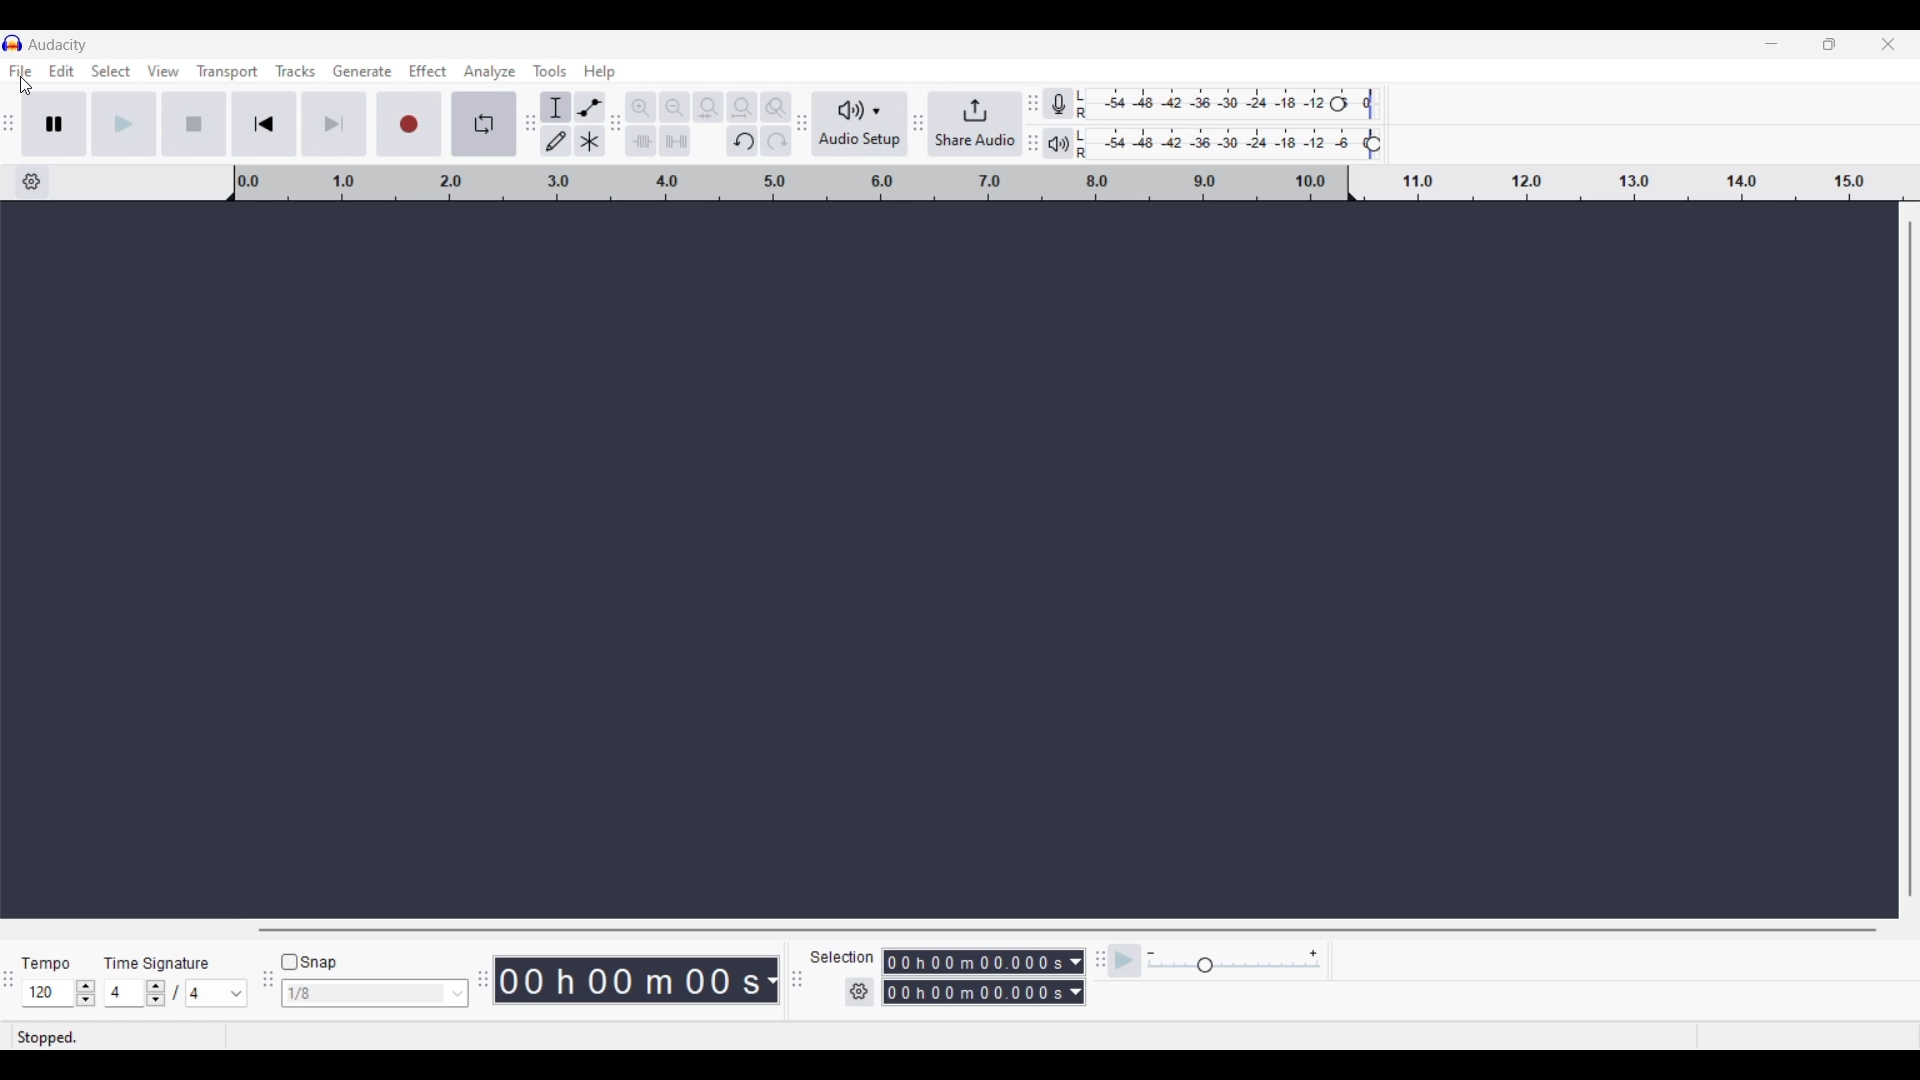 The height and width of the screenshot is (1080, 1920). Describe the element at coordinates (458, 993) in the screenshot. I see `Snap options` at that location.